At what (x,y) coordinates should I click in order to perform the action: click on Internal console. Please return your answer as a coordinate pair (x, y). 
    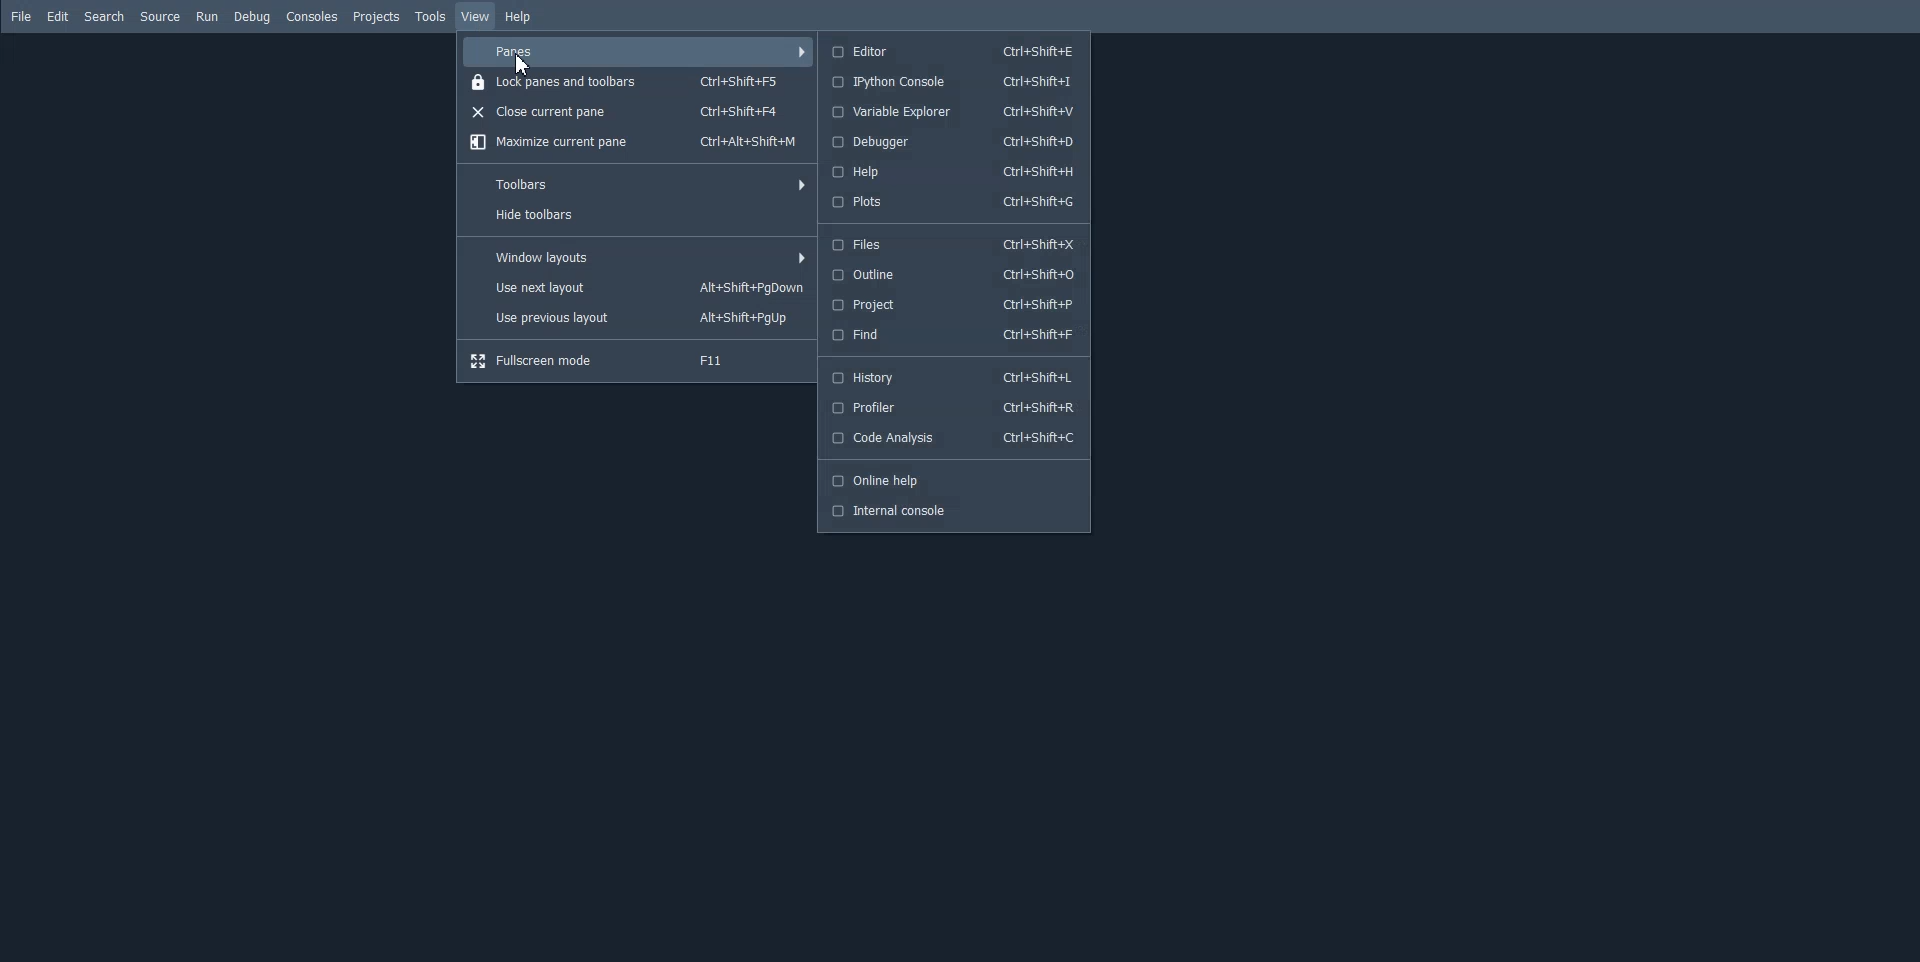
    Looking at the image, I should click on (952, 510).